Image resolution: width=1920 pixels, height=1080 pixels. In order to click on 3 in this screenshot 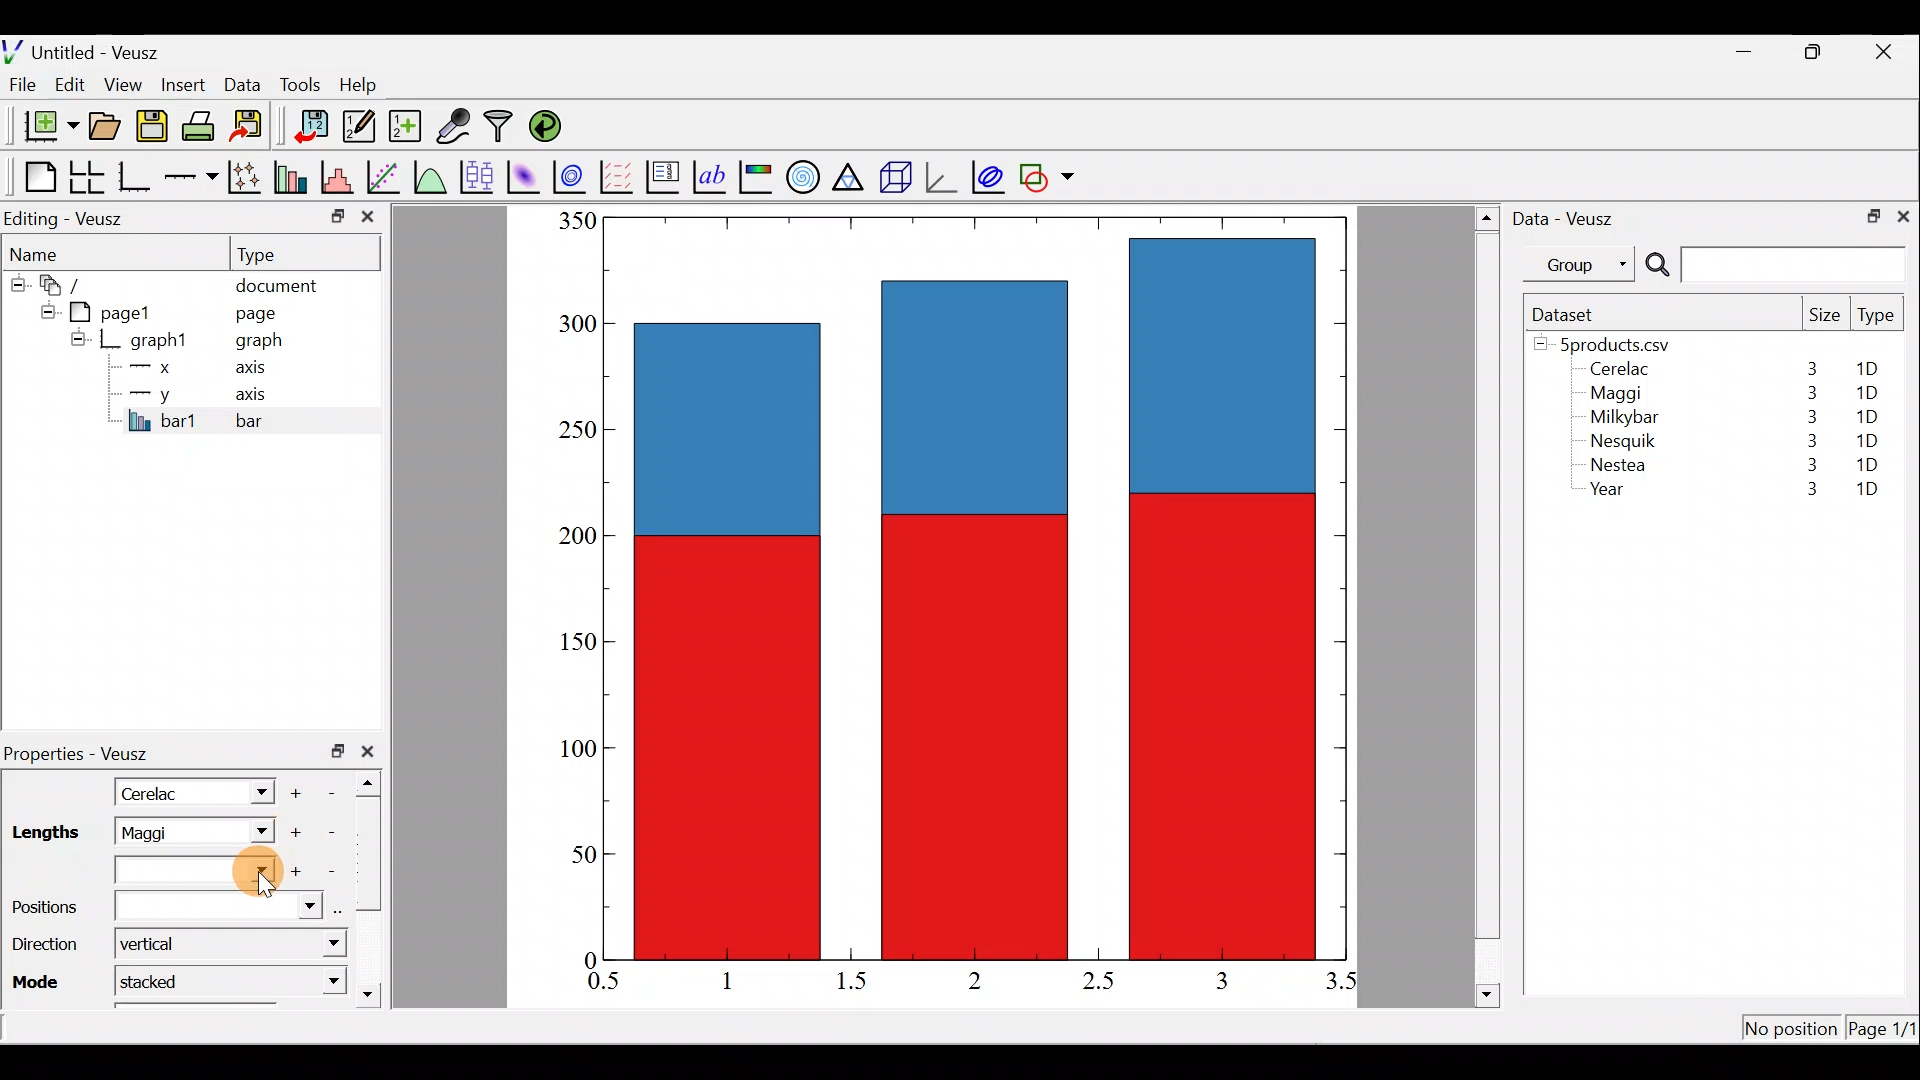, I will do `click(1801, 491)`.